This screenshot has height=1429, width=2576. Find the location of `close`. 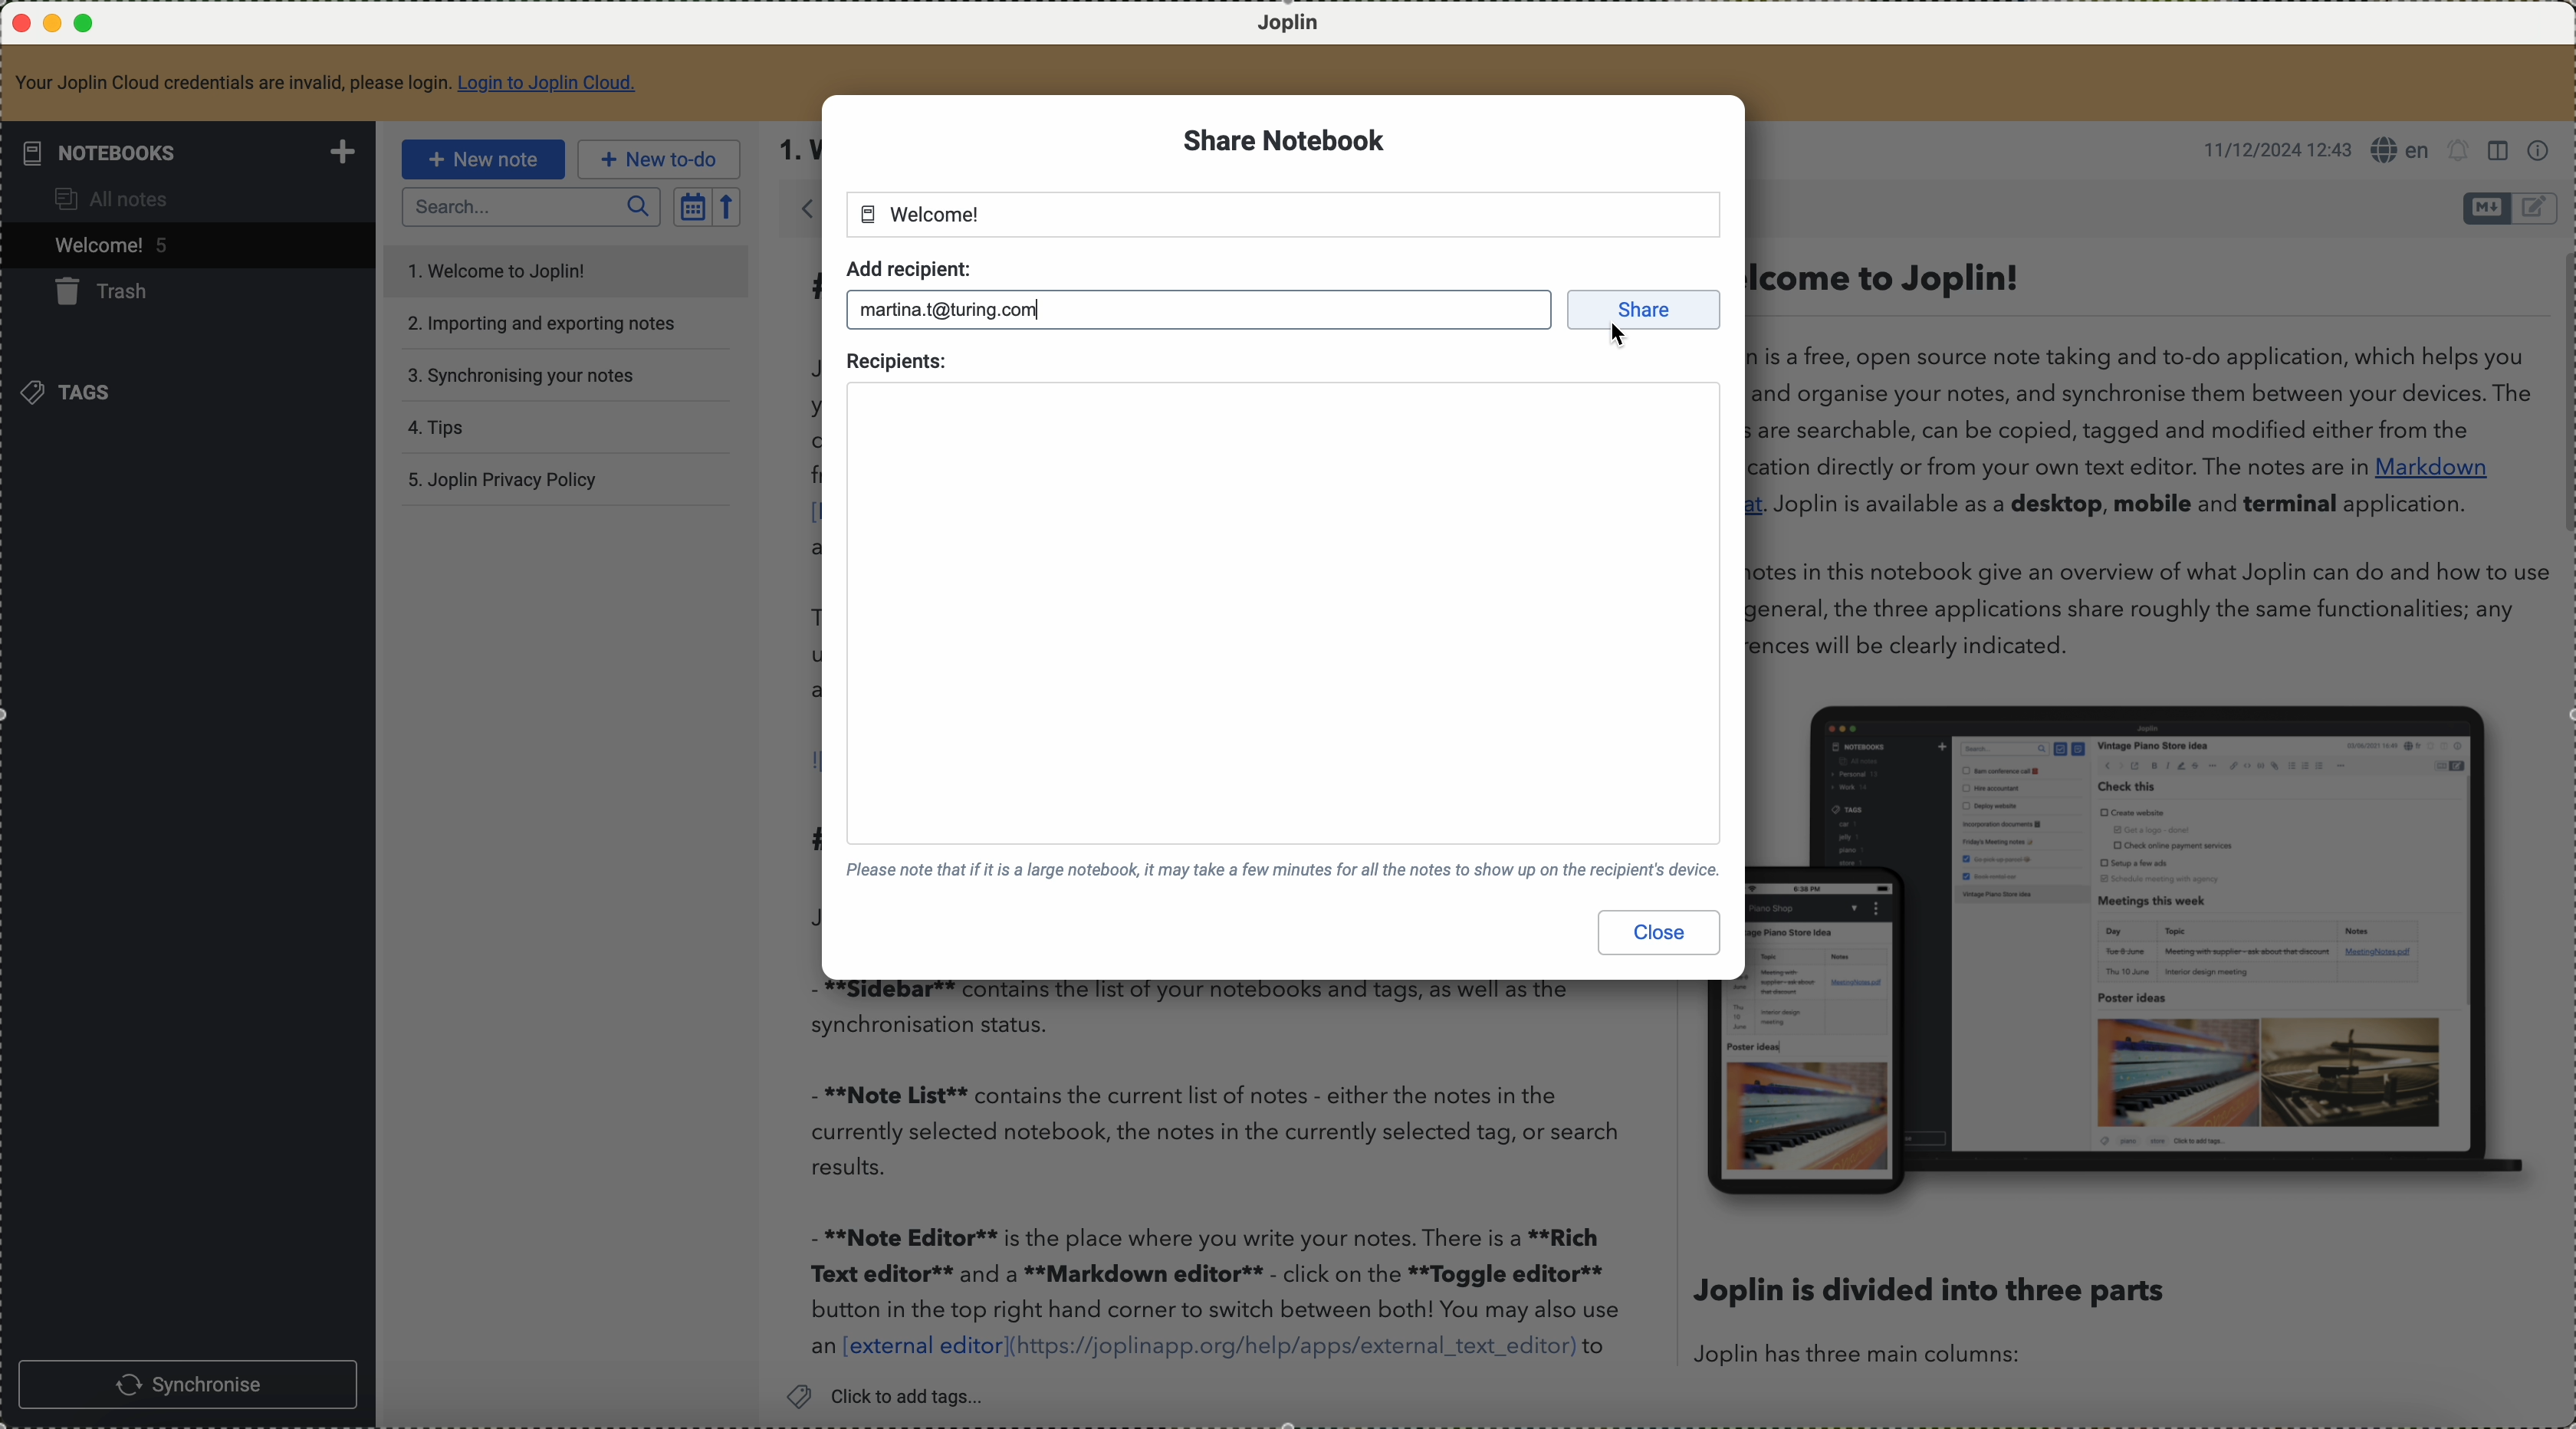

close is located at coordinates (1661, 933).